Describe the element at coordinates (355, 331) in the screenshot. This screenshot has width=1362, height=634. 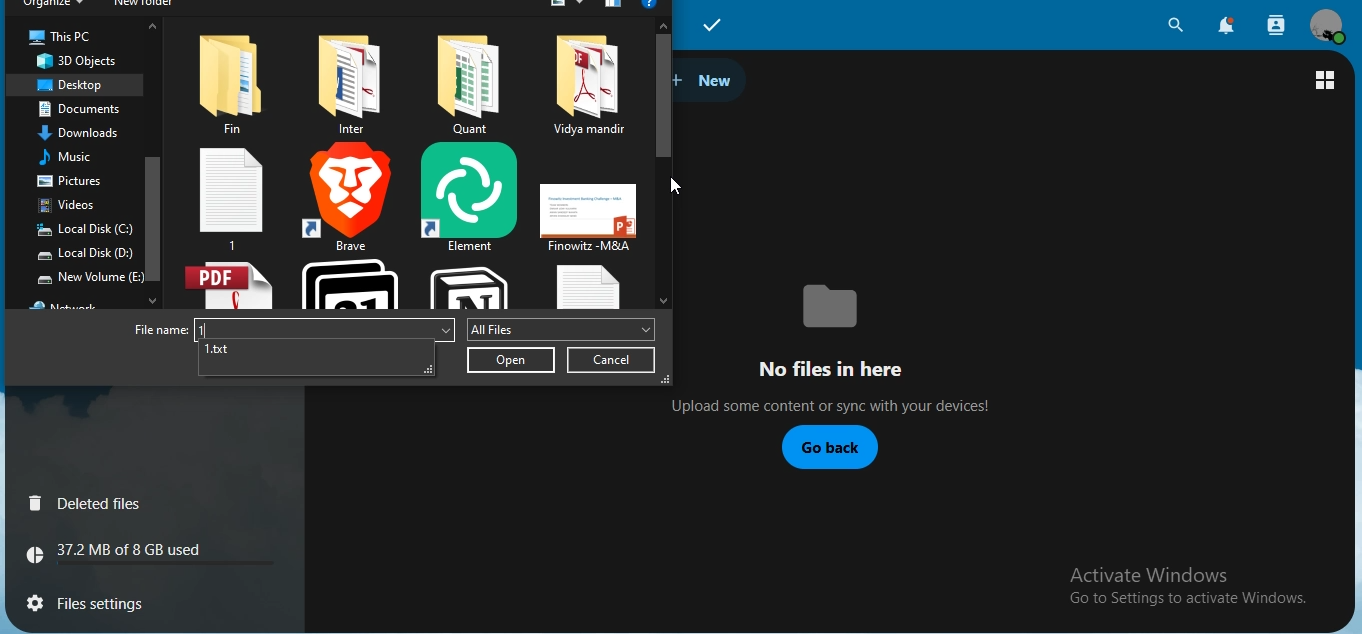
I see `file name` at that location.